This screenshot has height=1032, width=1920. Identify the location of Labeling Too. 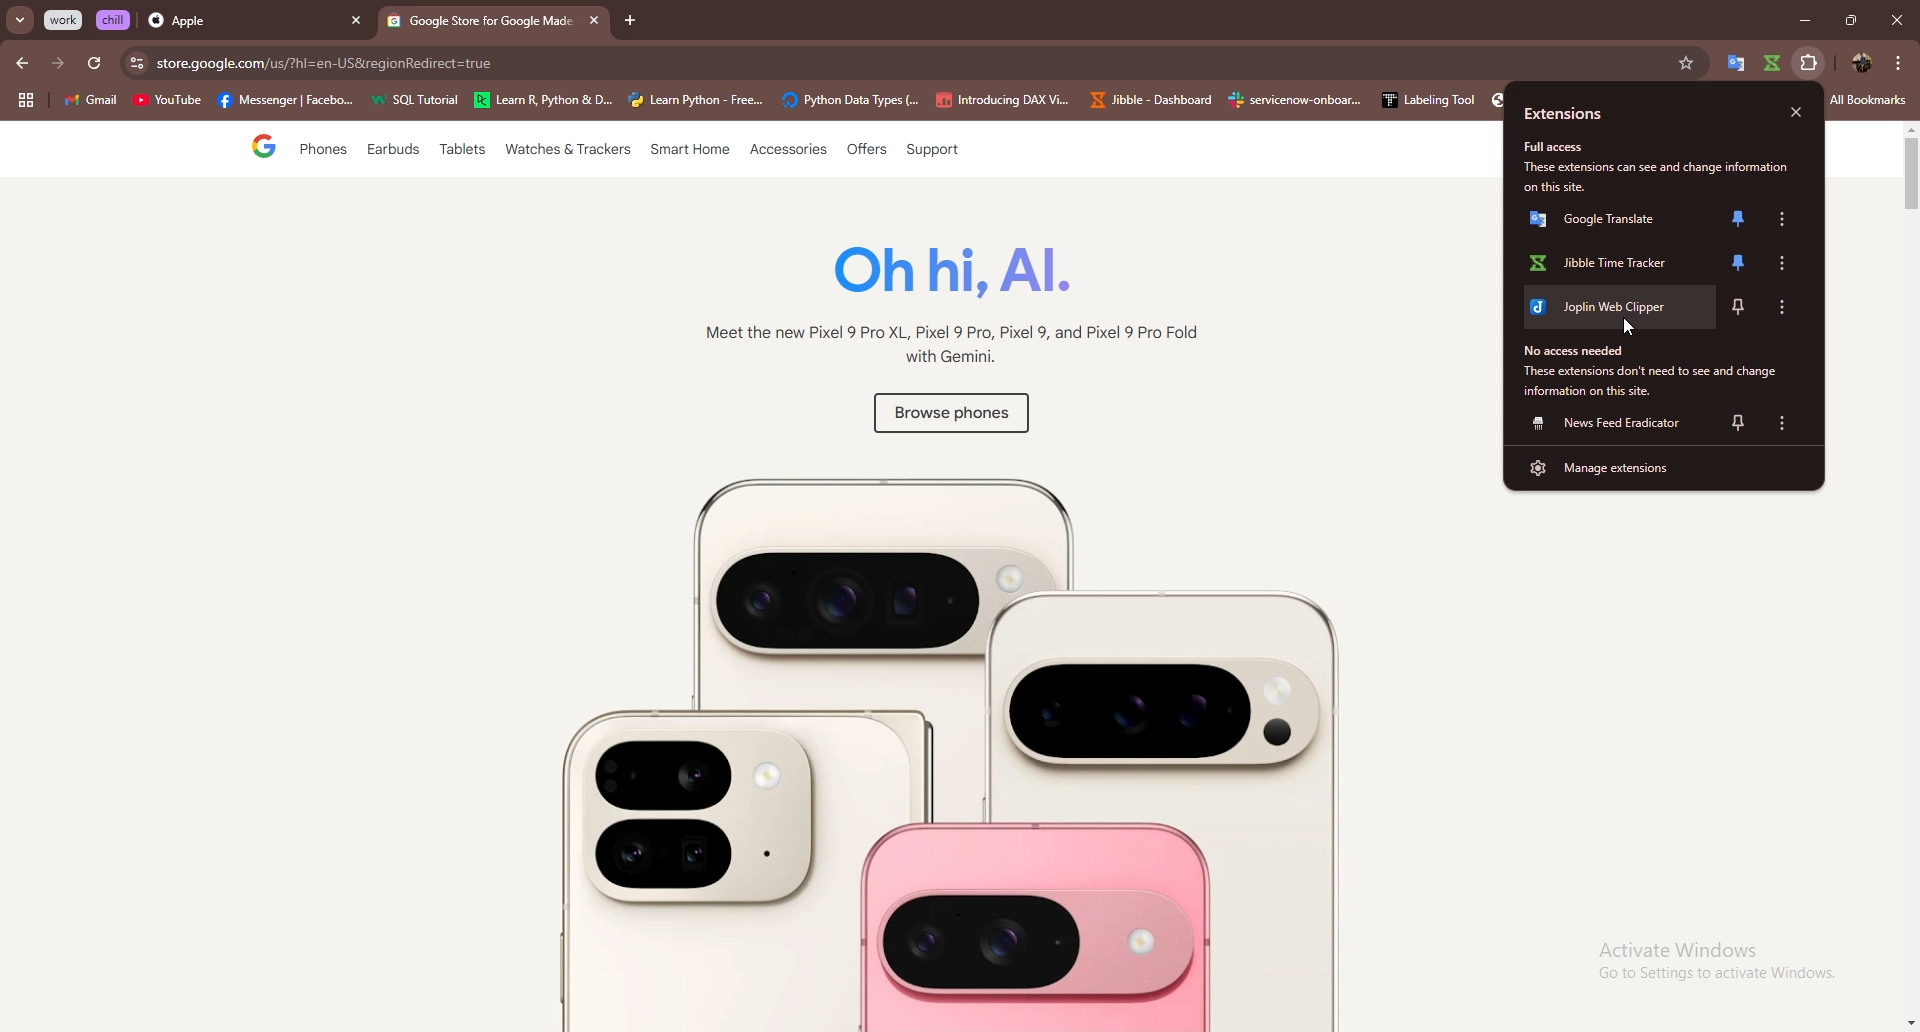
(1425, 100).